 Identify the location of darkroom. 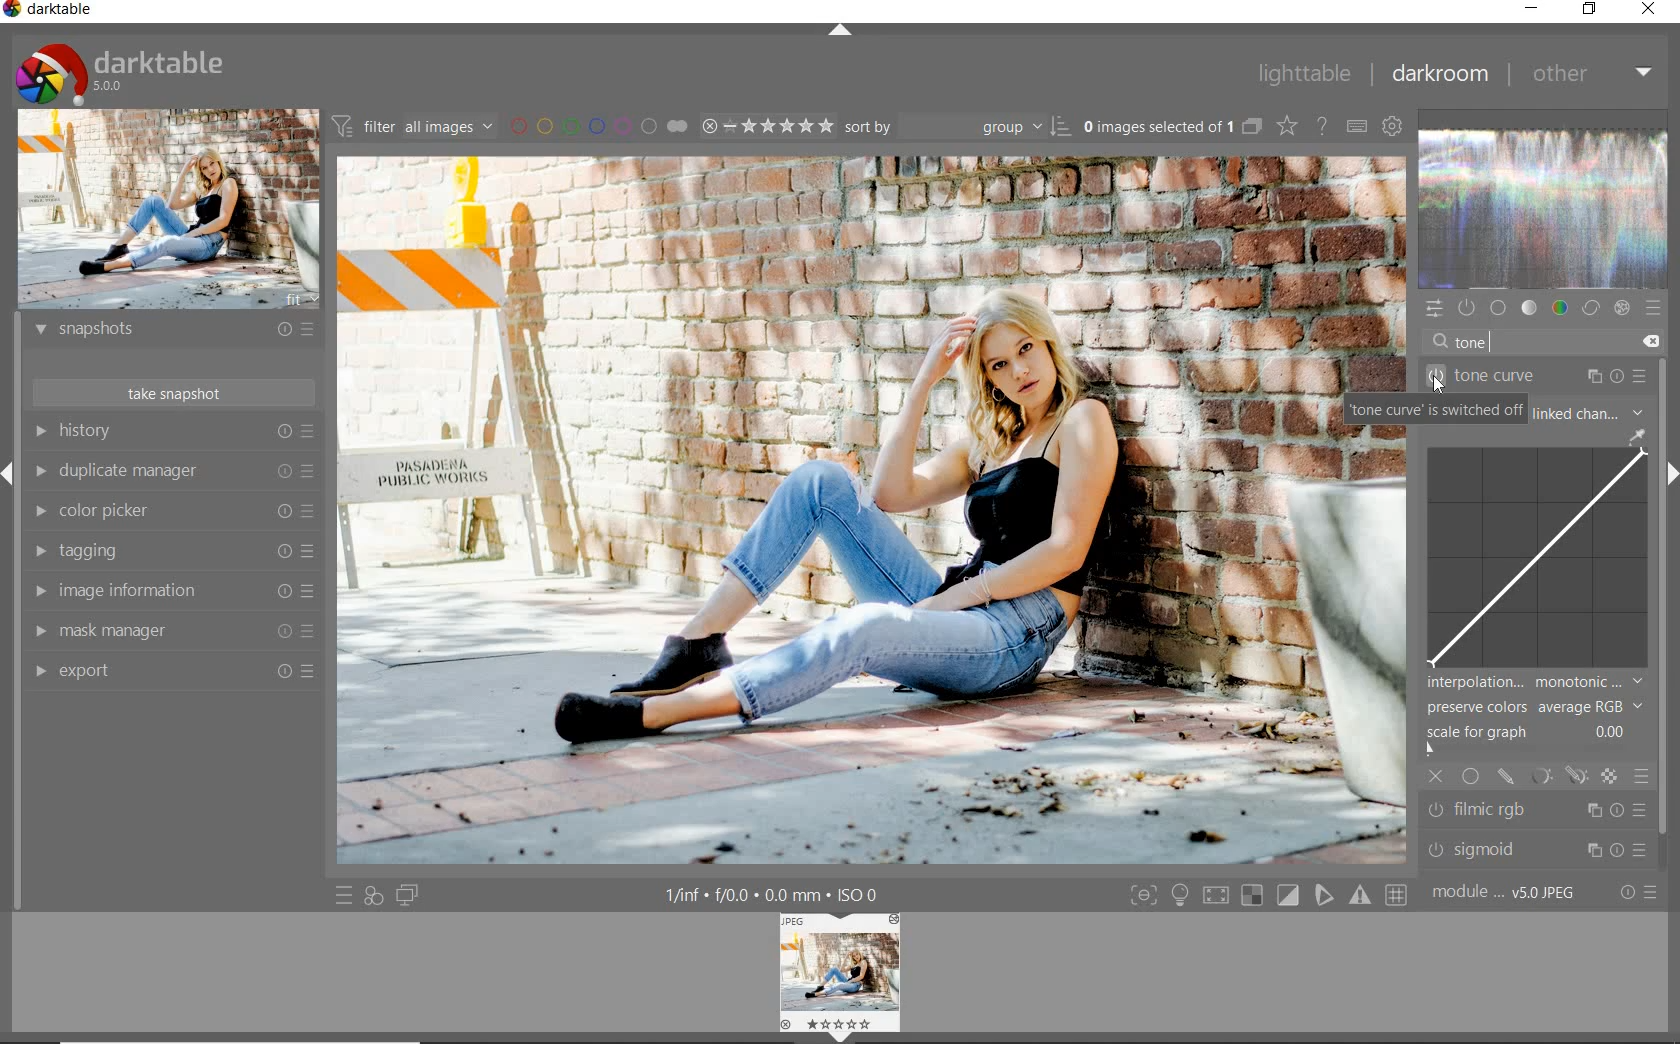
(1440, 75).